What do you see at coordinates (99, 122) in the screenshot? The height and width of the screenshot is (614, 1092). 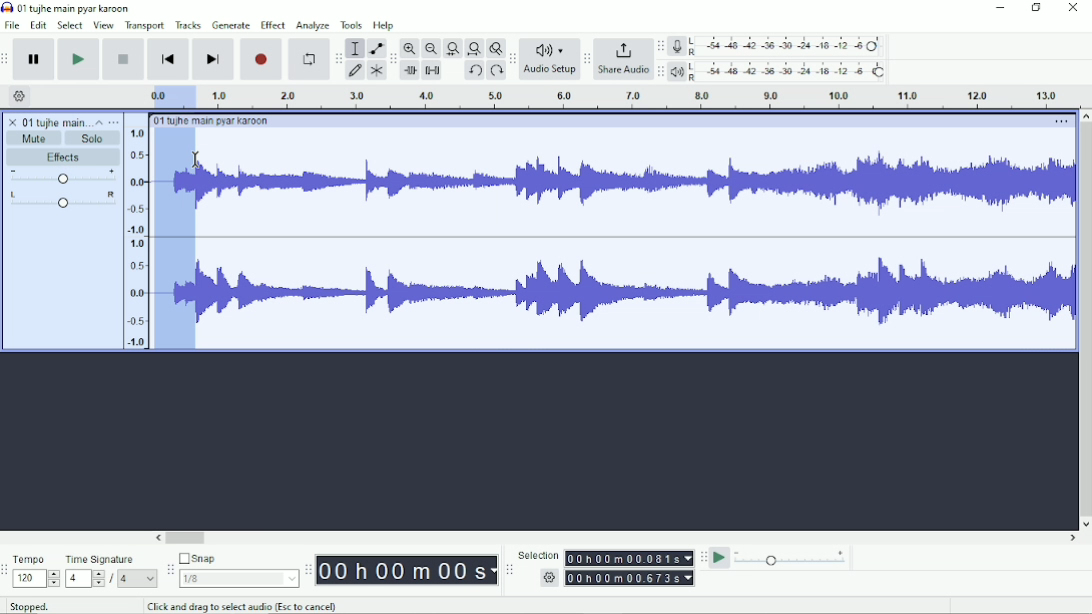 I see `Collapse` at bounding box center [99, 122].